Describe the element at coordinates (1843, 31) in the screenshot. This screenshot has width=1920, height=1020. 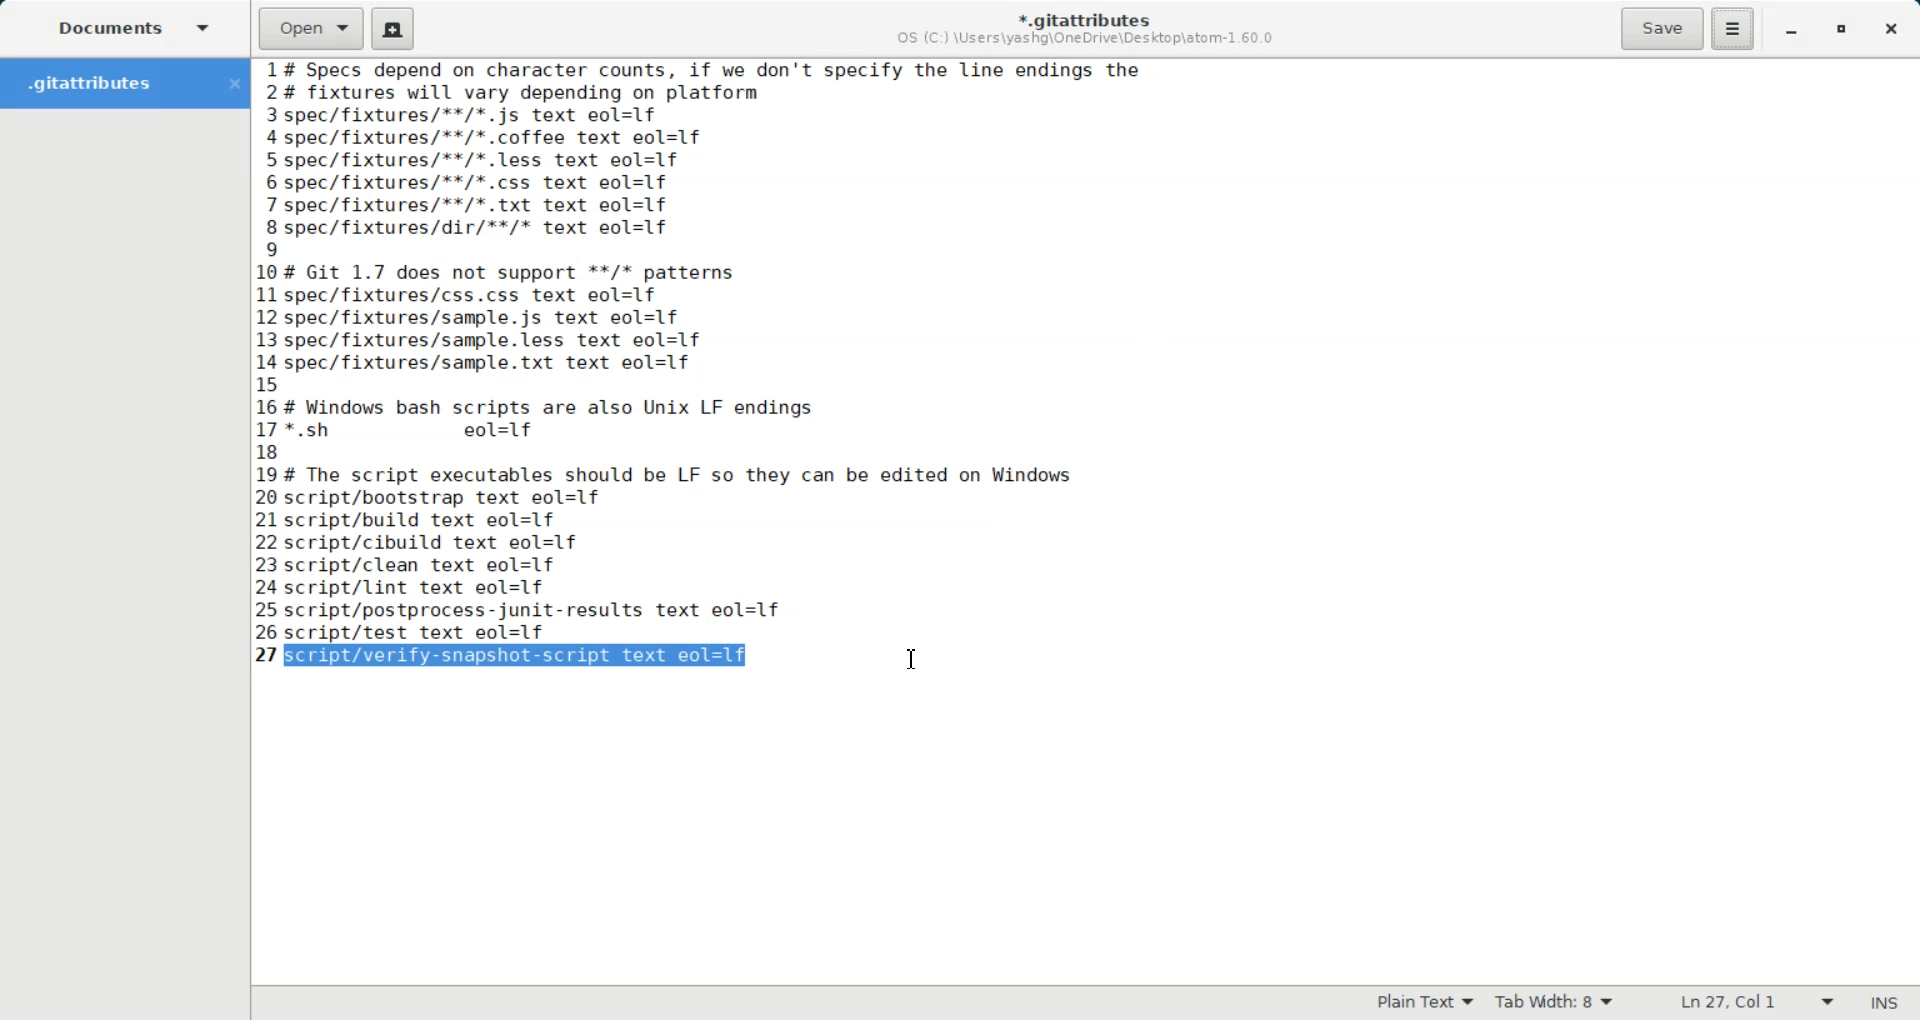
I see `Maximize` at that location.